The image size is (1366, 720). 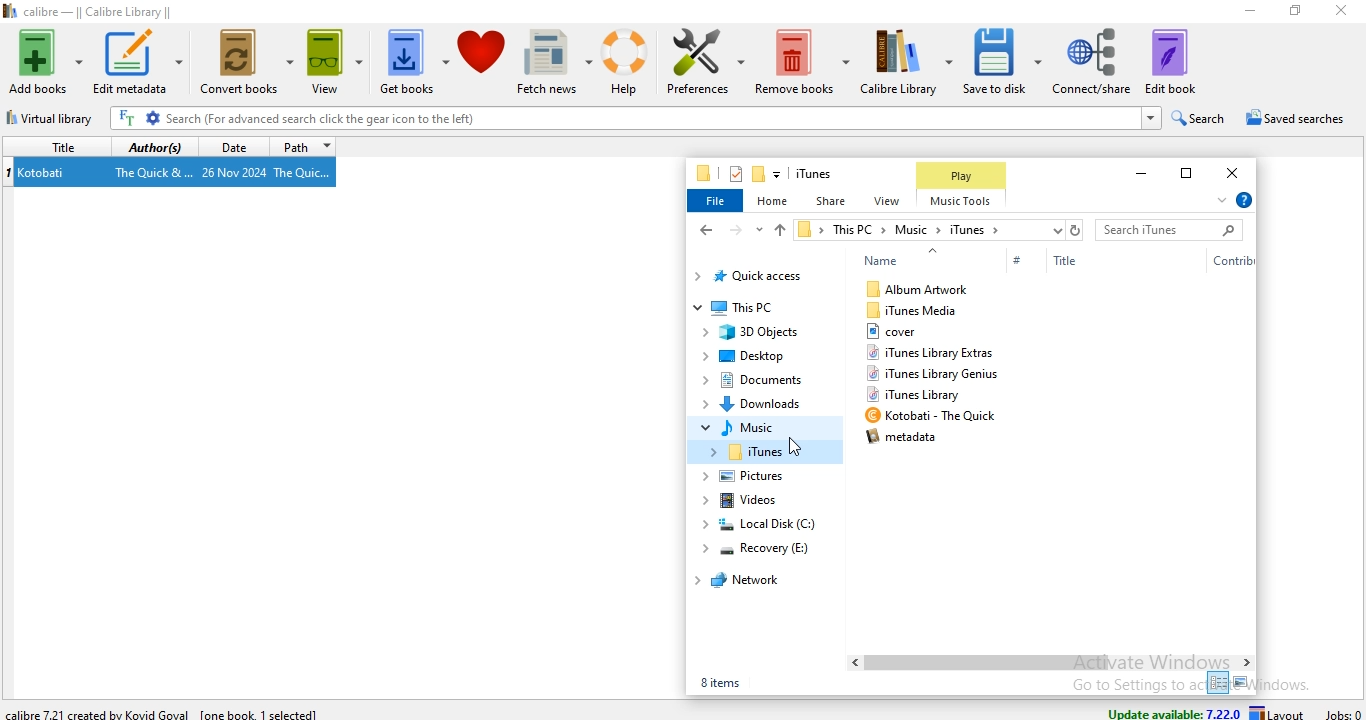 What do you see at coordinates (701, 62) in the screenshot?
I see `preference` at bounding box center [701, 62].